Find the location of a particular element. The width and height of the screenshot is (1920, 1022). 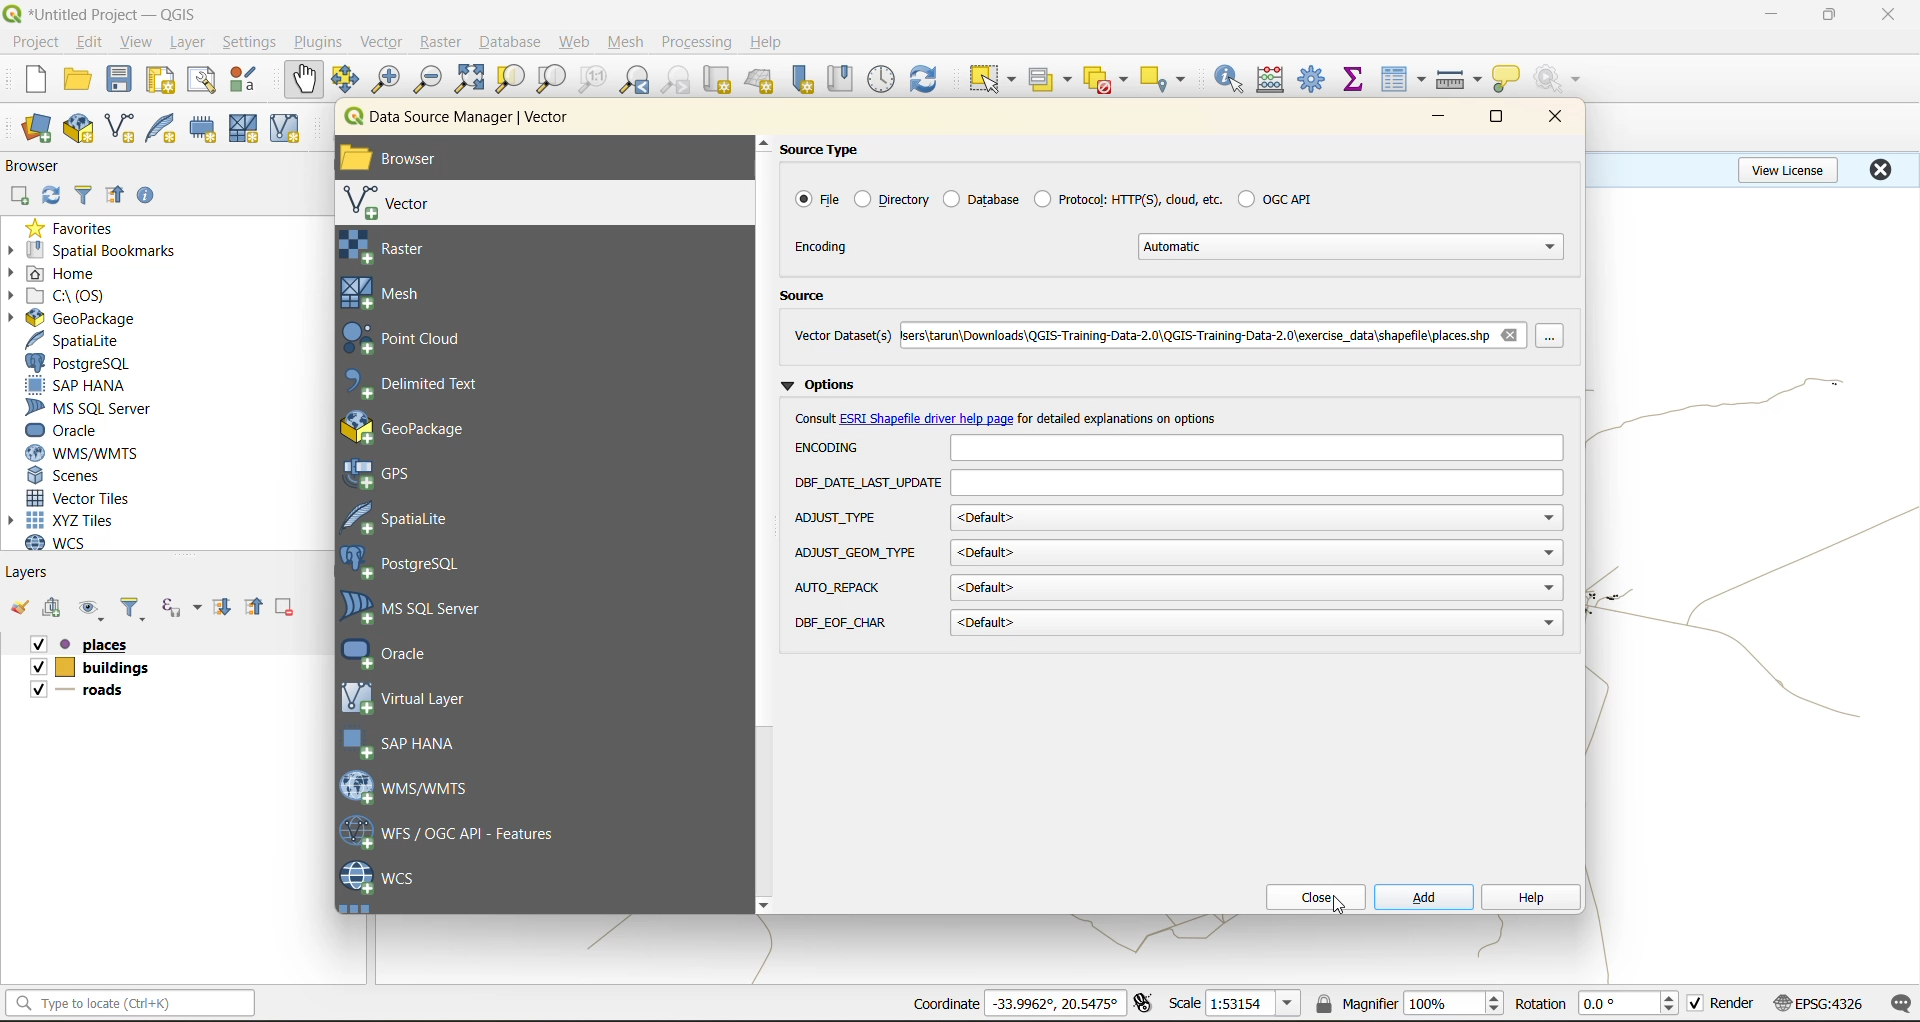

scenes is located at coordinates (66, 476).